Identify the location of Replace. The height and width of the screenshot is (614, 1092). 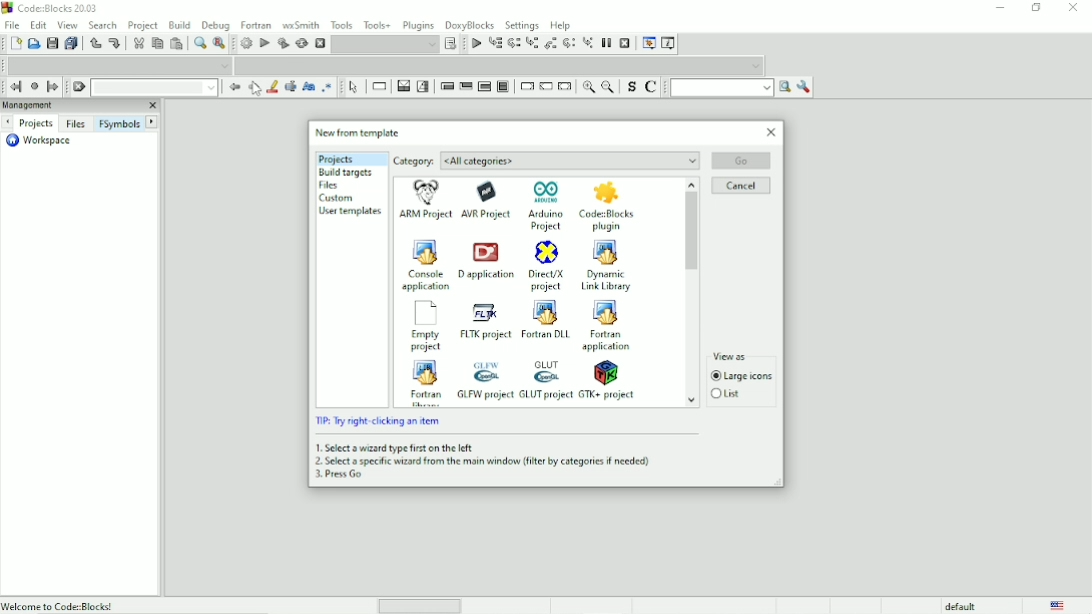
(219, 44).